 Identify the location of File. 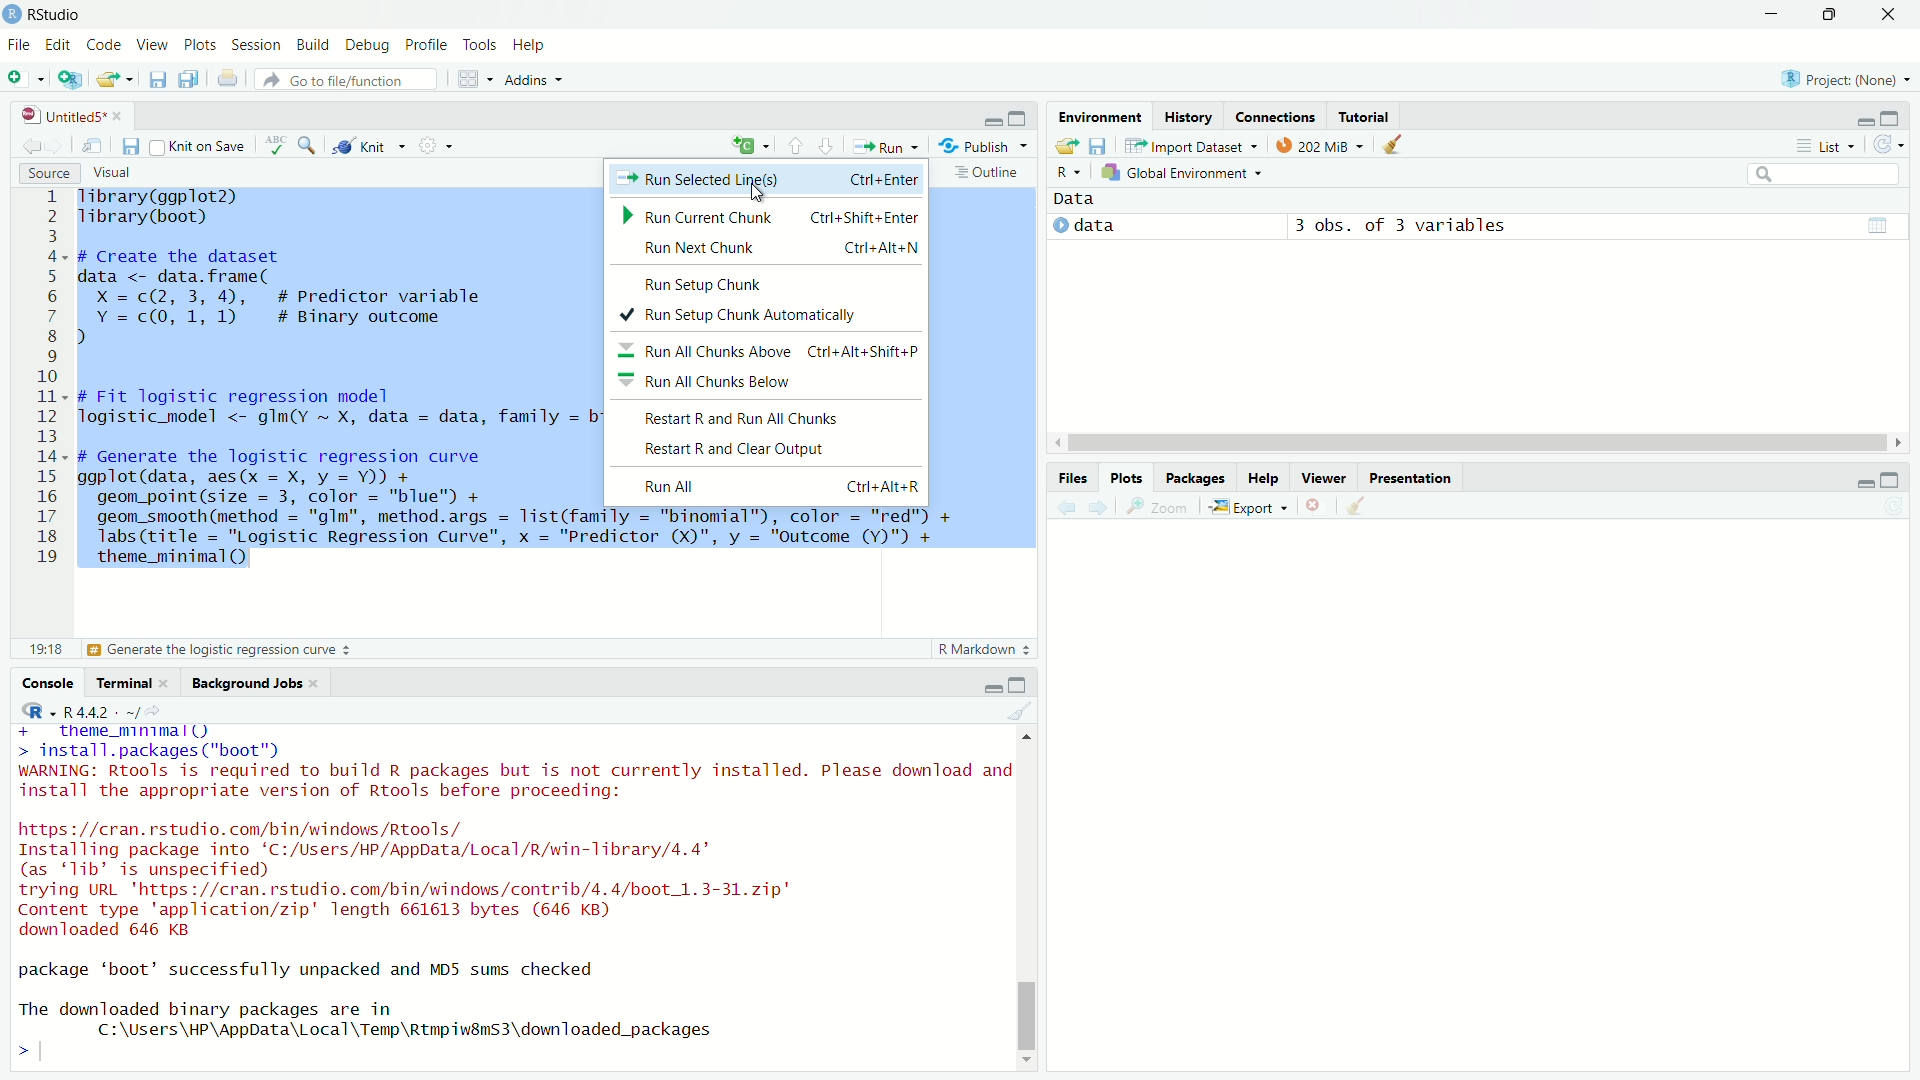
(20, 44).